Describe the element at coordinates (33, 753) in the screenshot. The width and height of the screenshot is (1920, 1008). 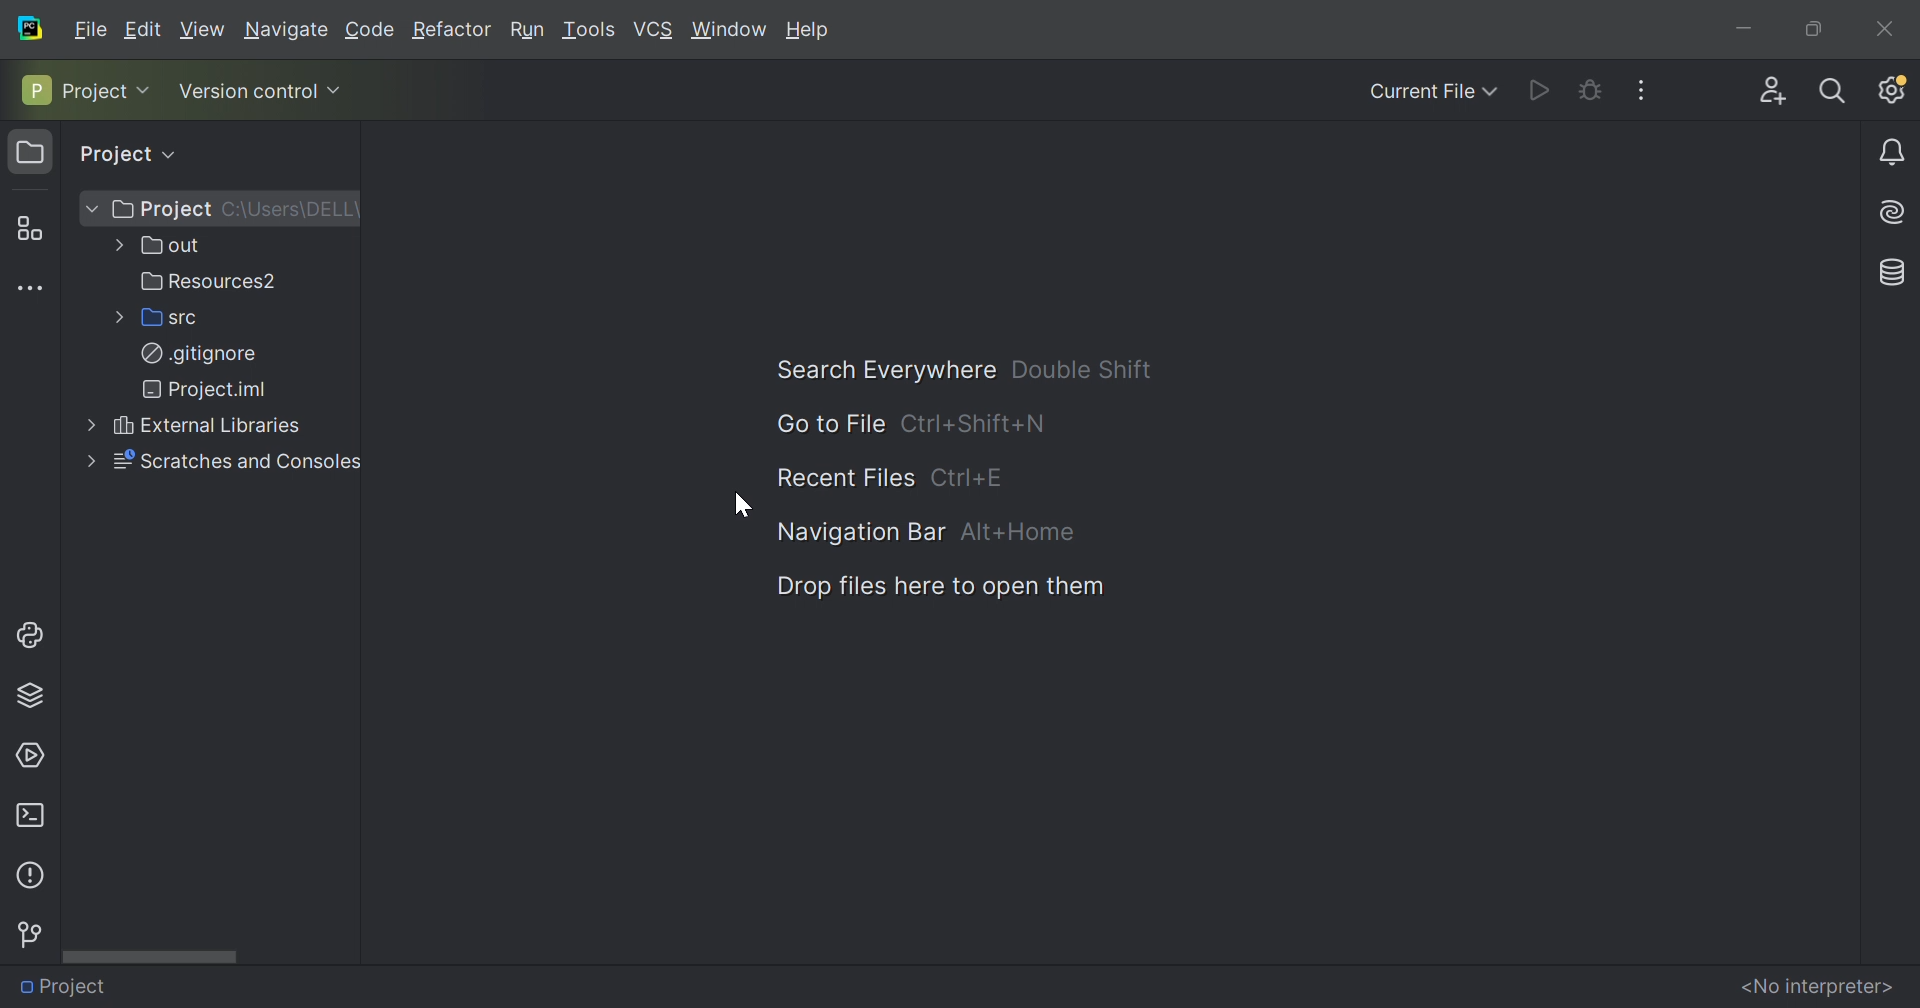
I see `Services` at that location.